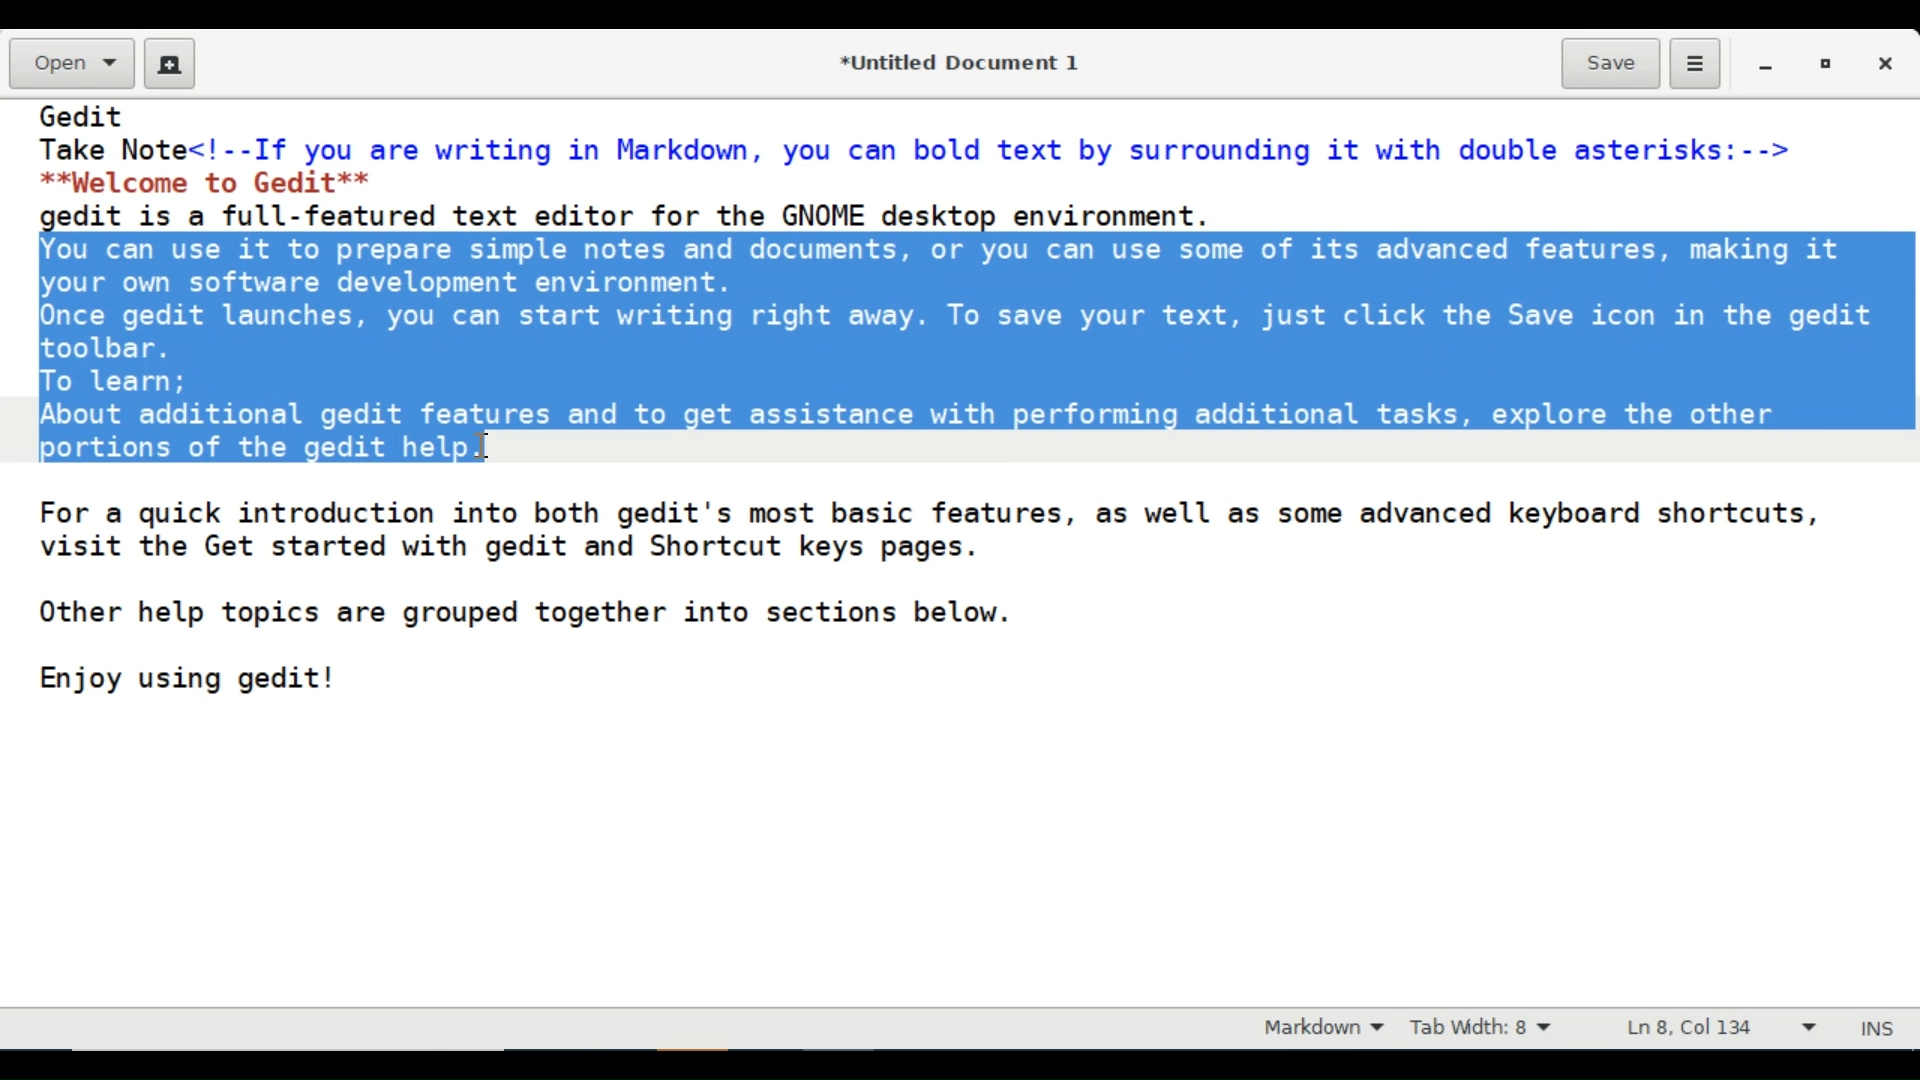 The height and width of the screenshot is (1080, 1920). I want to click on restore, so click(1823, 63).